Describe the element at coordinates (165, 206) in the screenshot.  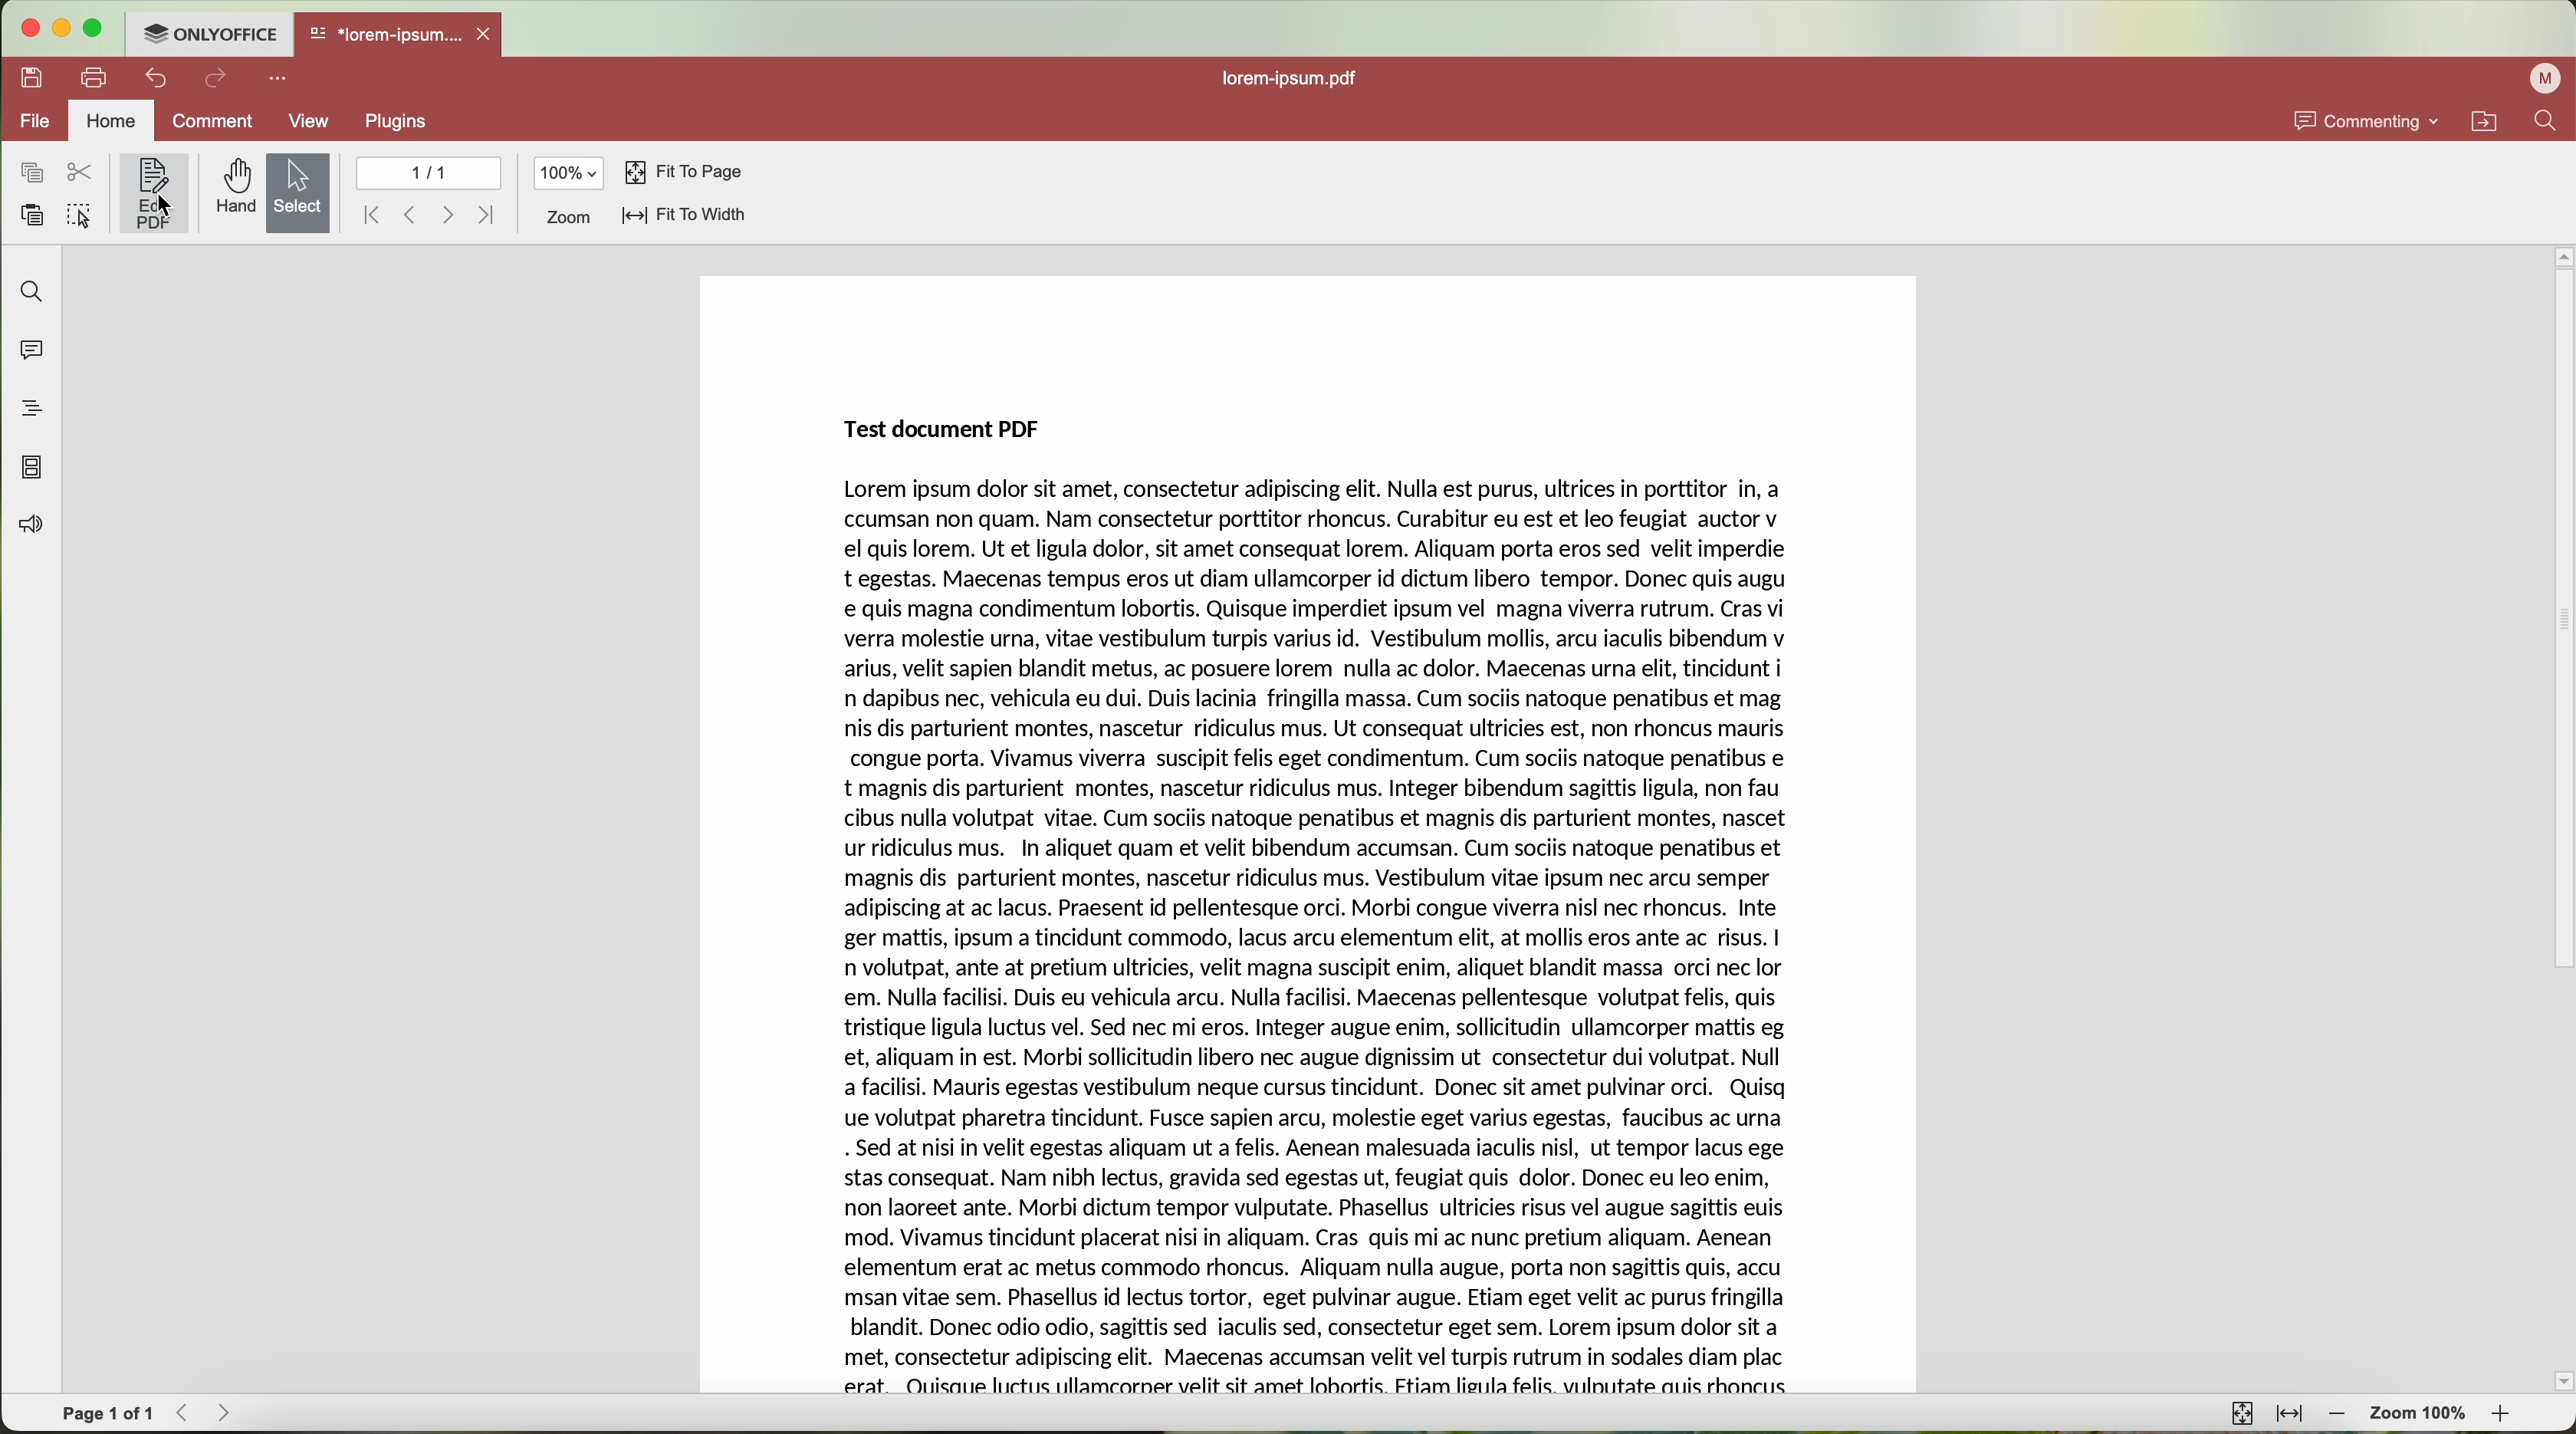
I see `cursor` at that location.